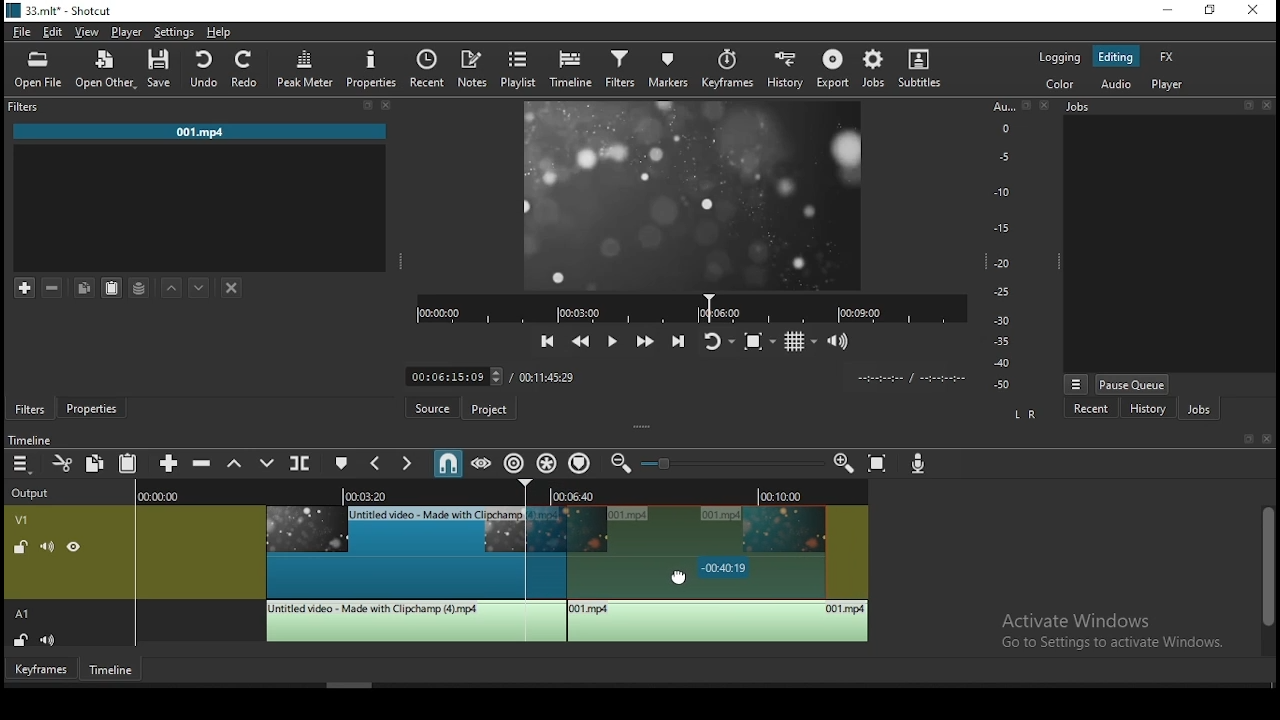 This screenshot has width=1280, height=720. I want to click on mouse pointer, so click(680, 576).